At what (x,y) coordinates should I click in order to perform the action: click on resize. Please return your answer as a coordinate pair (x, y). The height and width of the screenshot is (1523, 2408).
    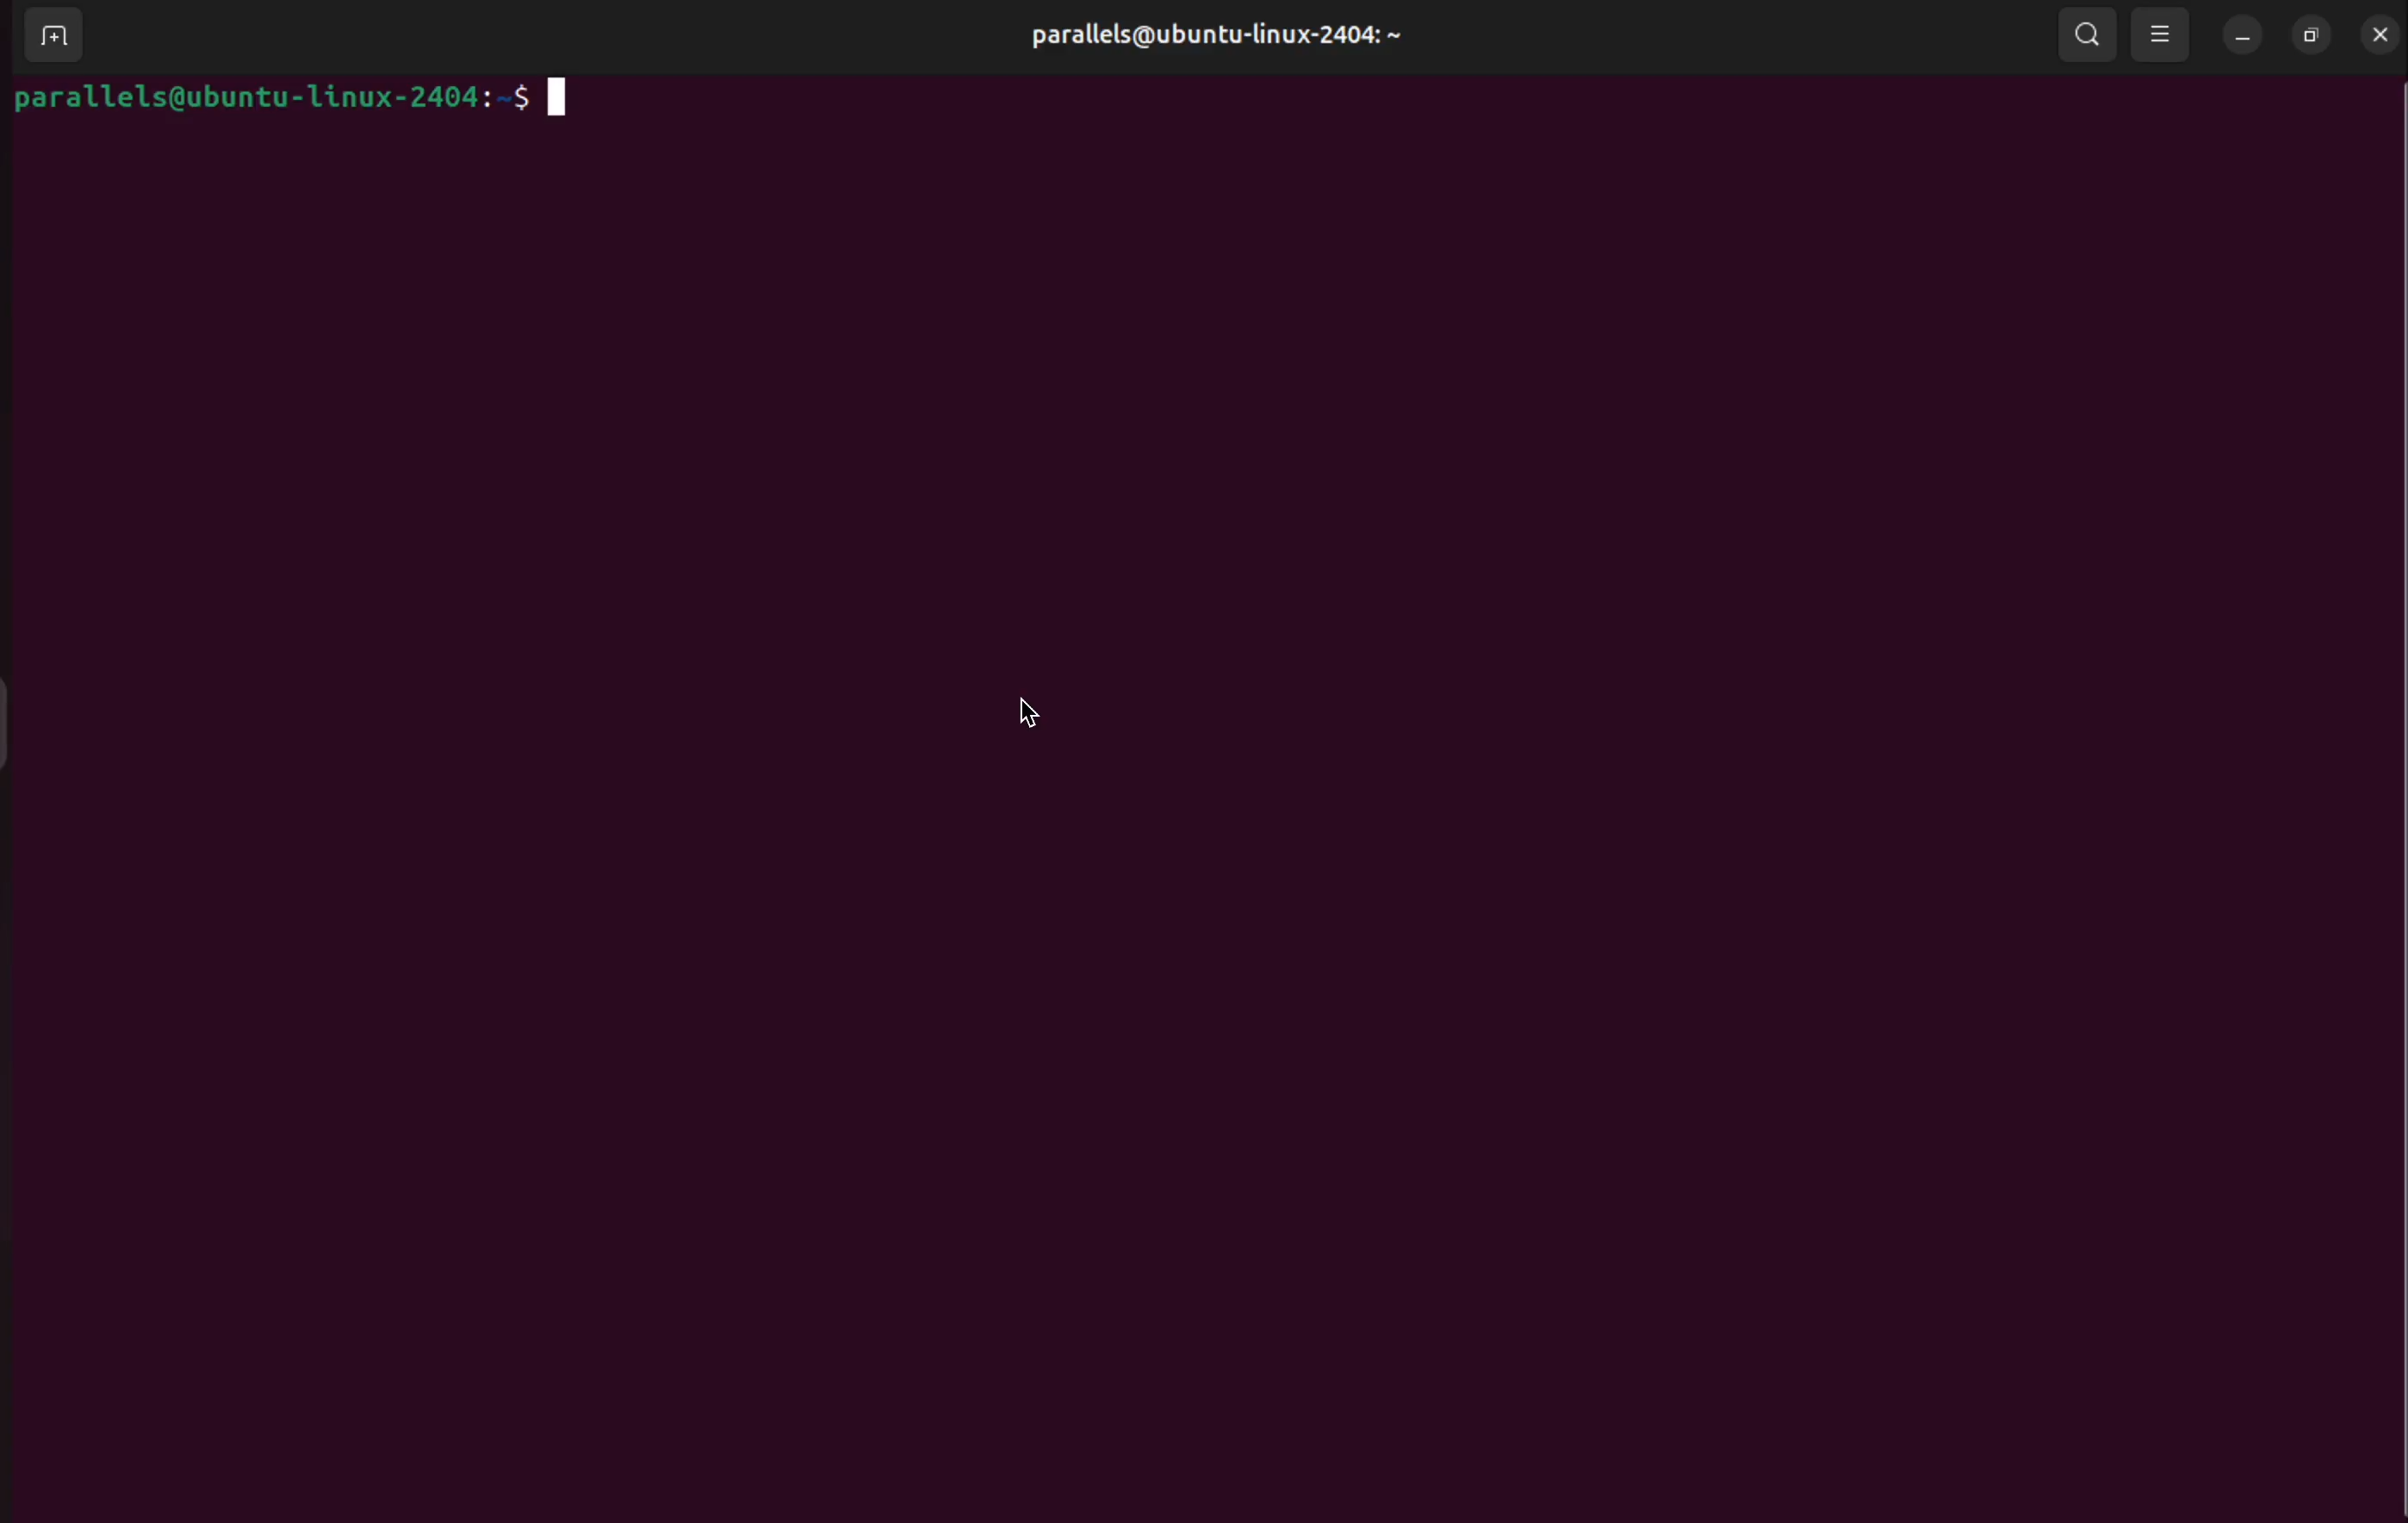
    Looking at the image, I should click on (2309, 37).